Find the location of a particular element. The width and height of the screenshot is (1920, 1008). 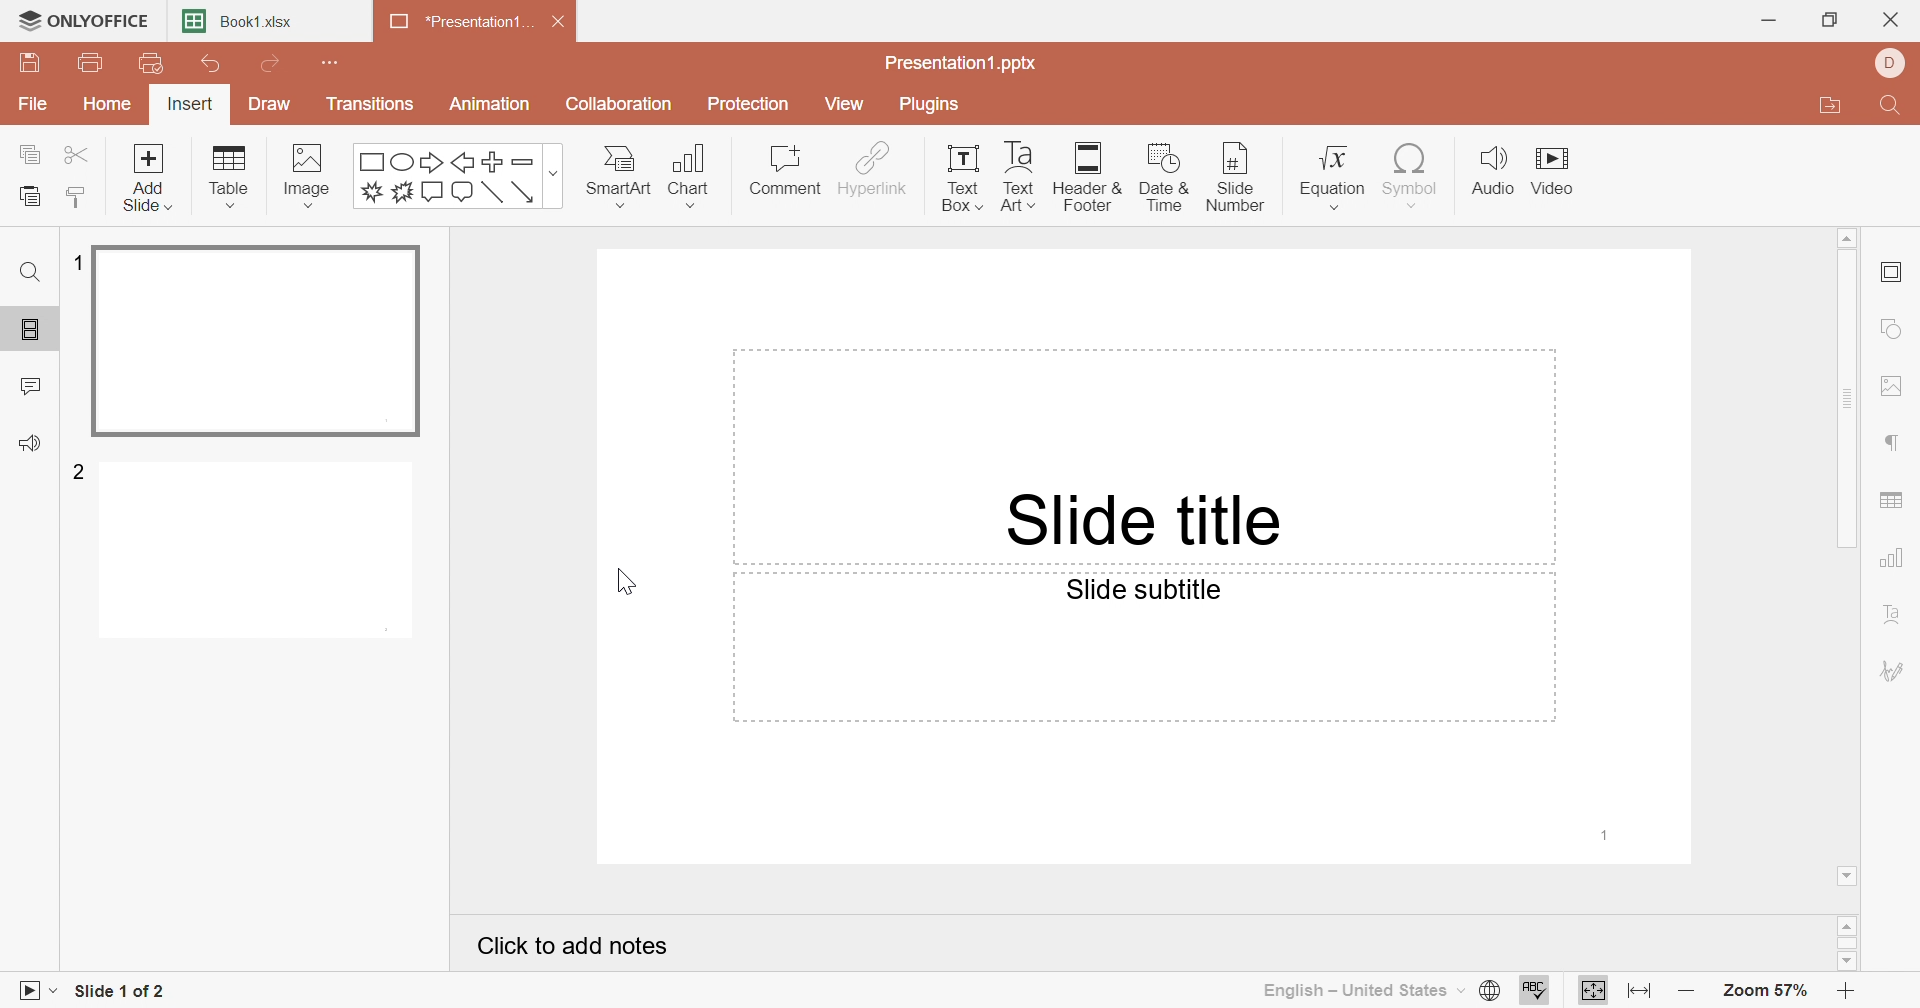

Image settings is located at coordinates (1897, 389).